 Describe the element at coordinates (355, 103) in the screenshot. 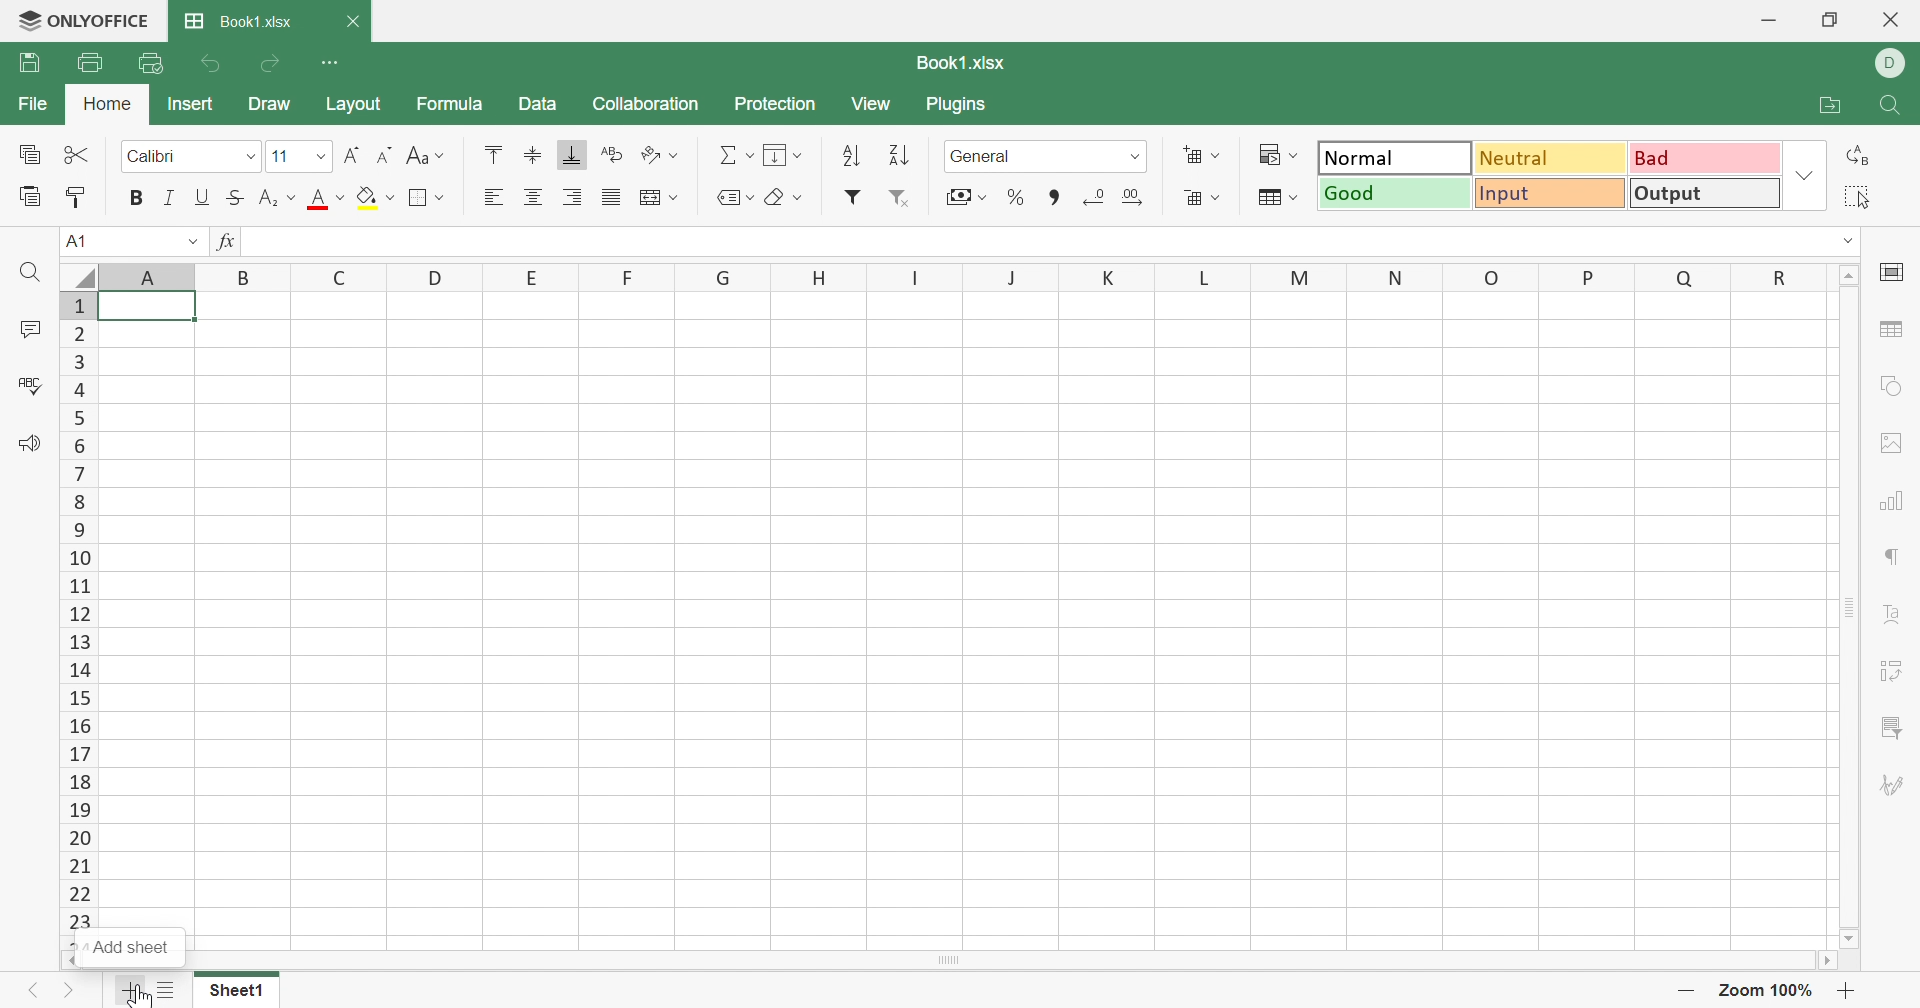

I see `Layout` at that location.